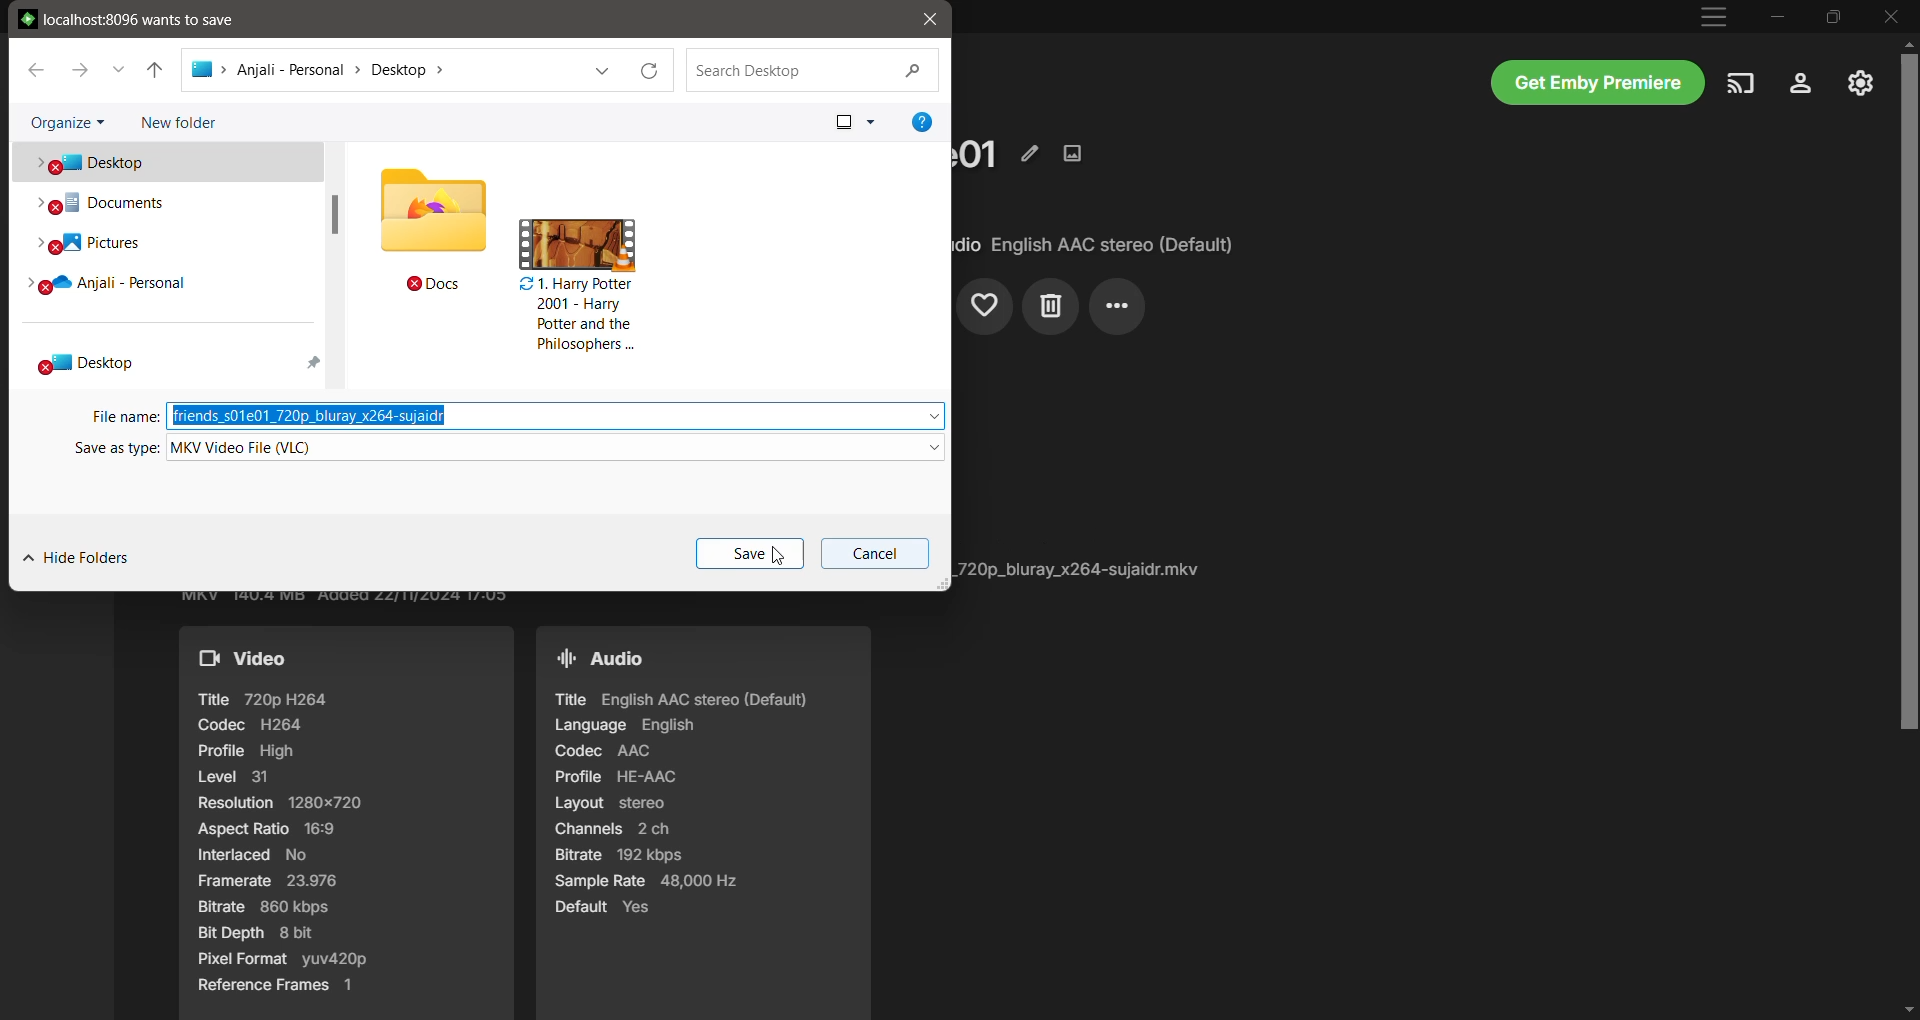 This screenshot has width=1920, height=1020. I want to click on Refresh Current Location, so click(650, 71).